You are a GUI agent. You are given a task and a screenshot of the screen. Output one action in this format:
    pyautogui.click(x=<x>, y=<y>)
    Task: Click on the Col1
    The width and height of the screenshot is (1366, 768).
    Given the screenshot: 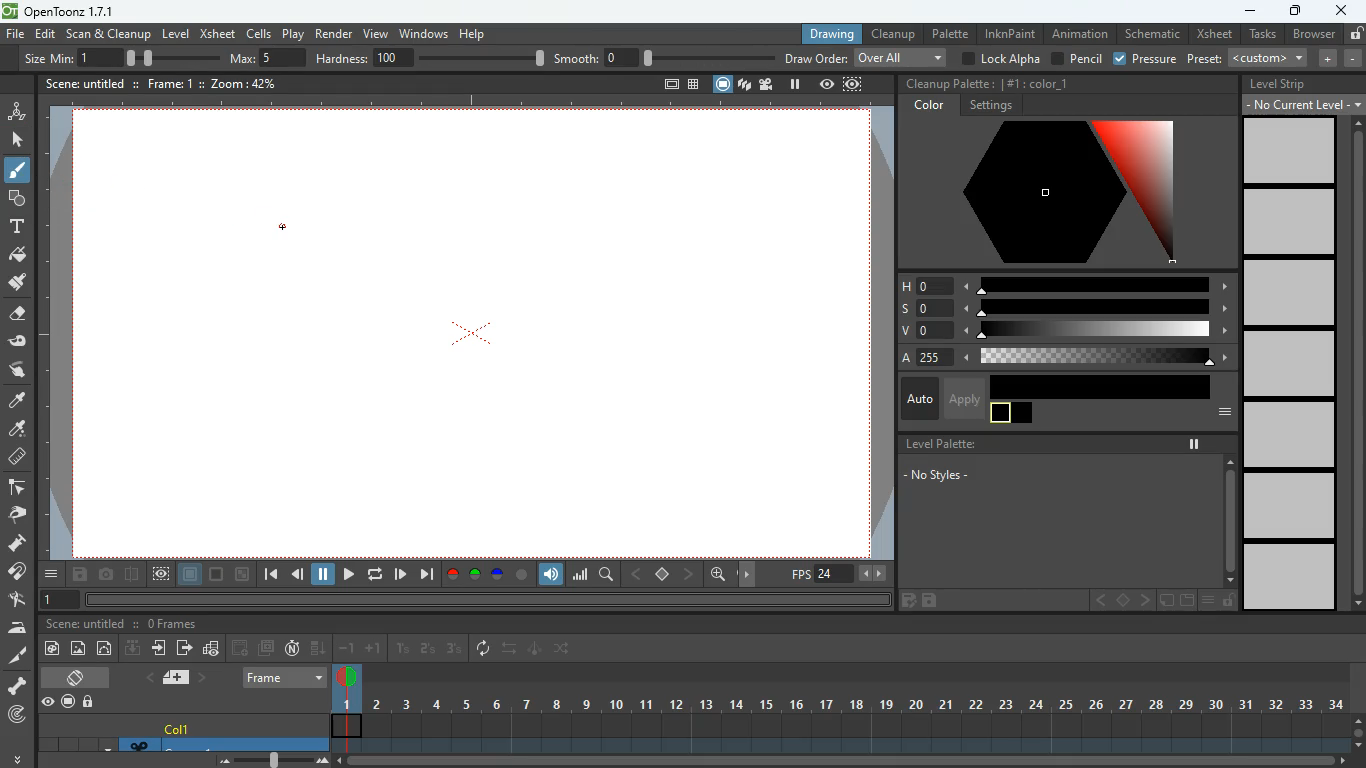 What is the action you would take?
    pyautogui.click(x=180, y=729)
    